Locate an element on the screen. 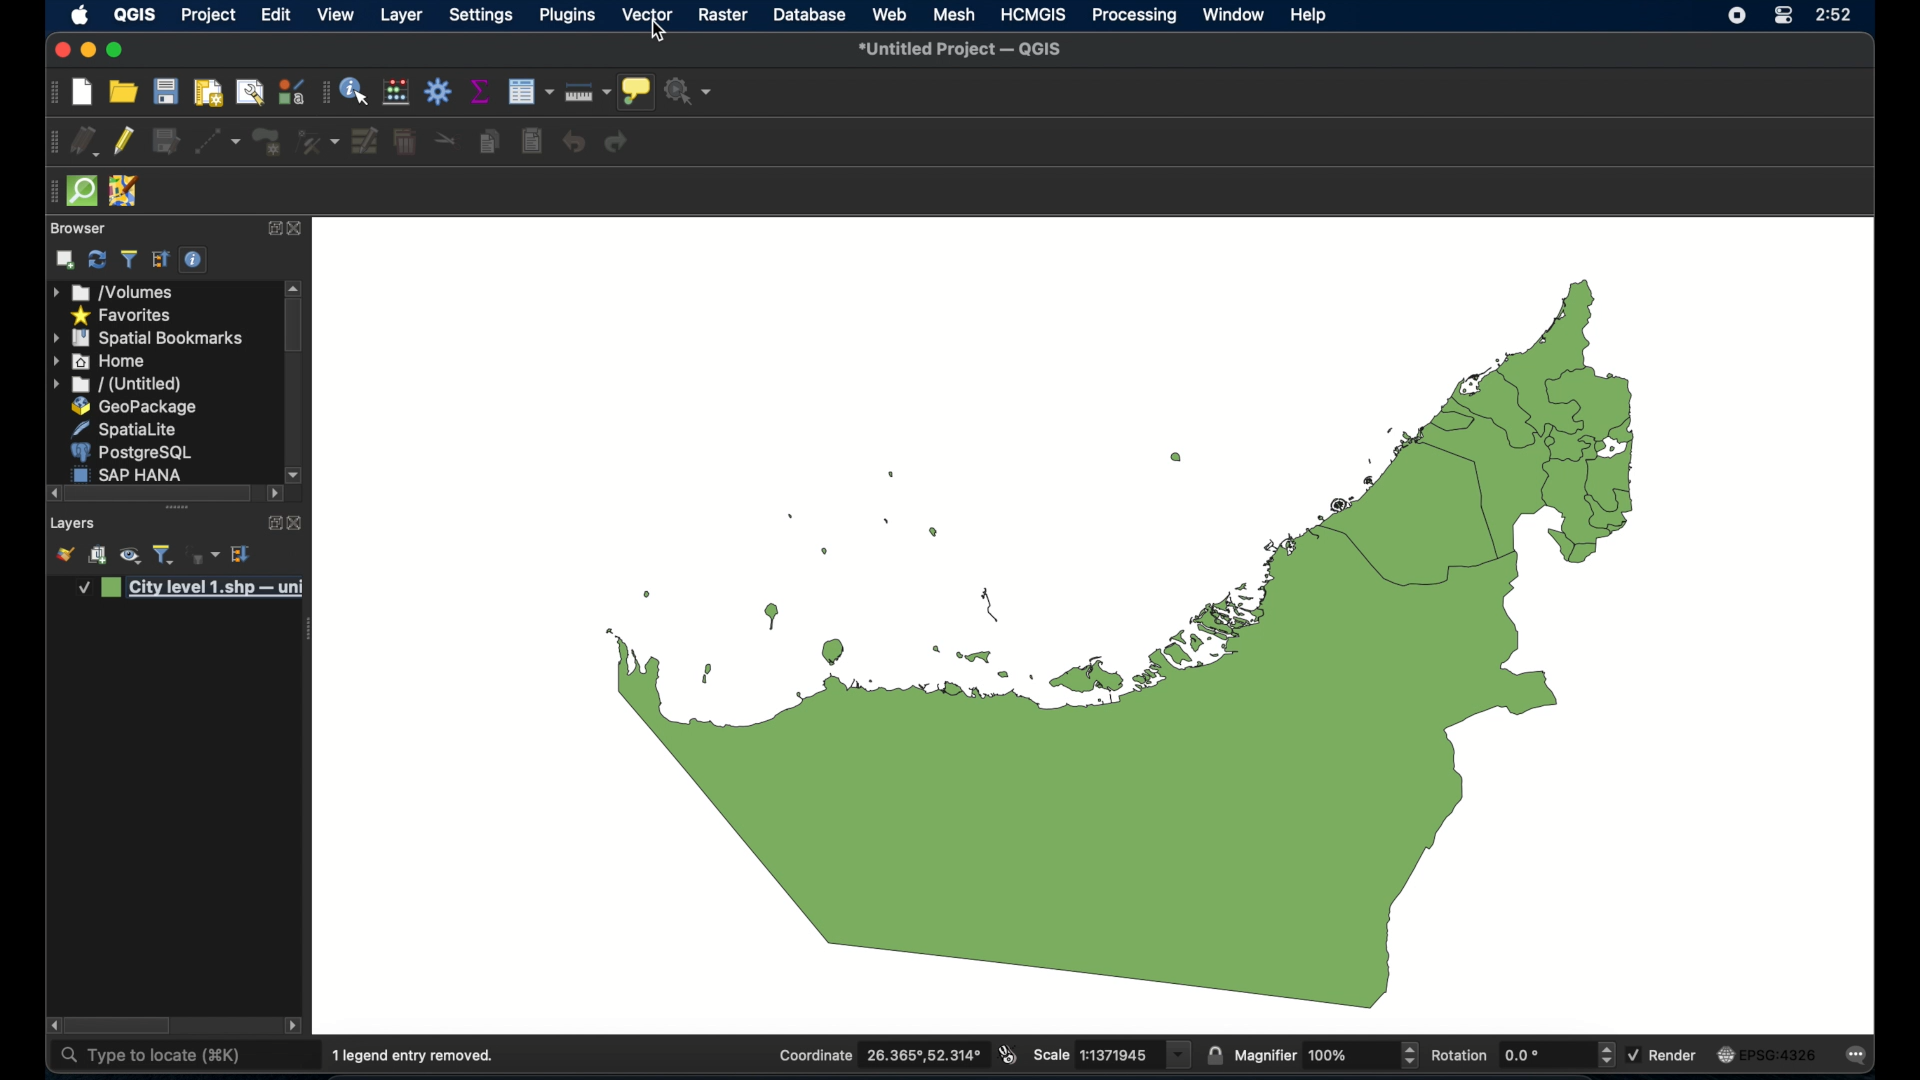  identify feature is located at coordinates (356, 92).